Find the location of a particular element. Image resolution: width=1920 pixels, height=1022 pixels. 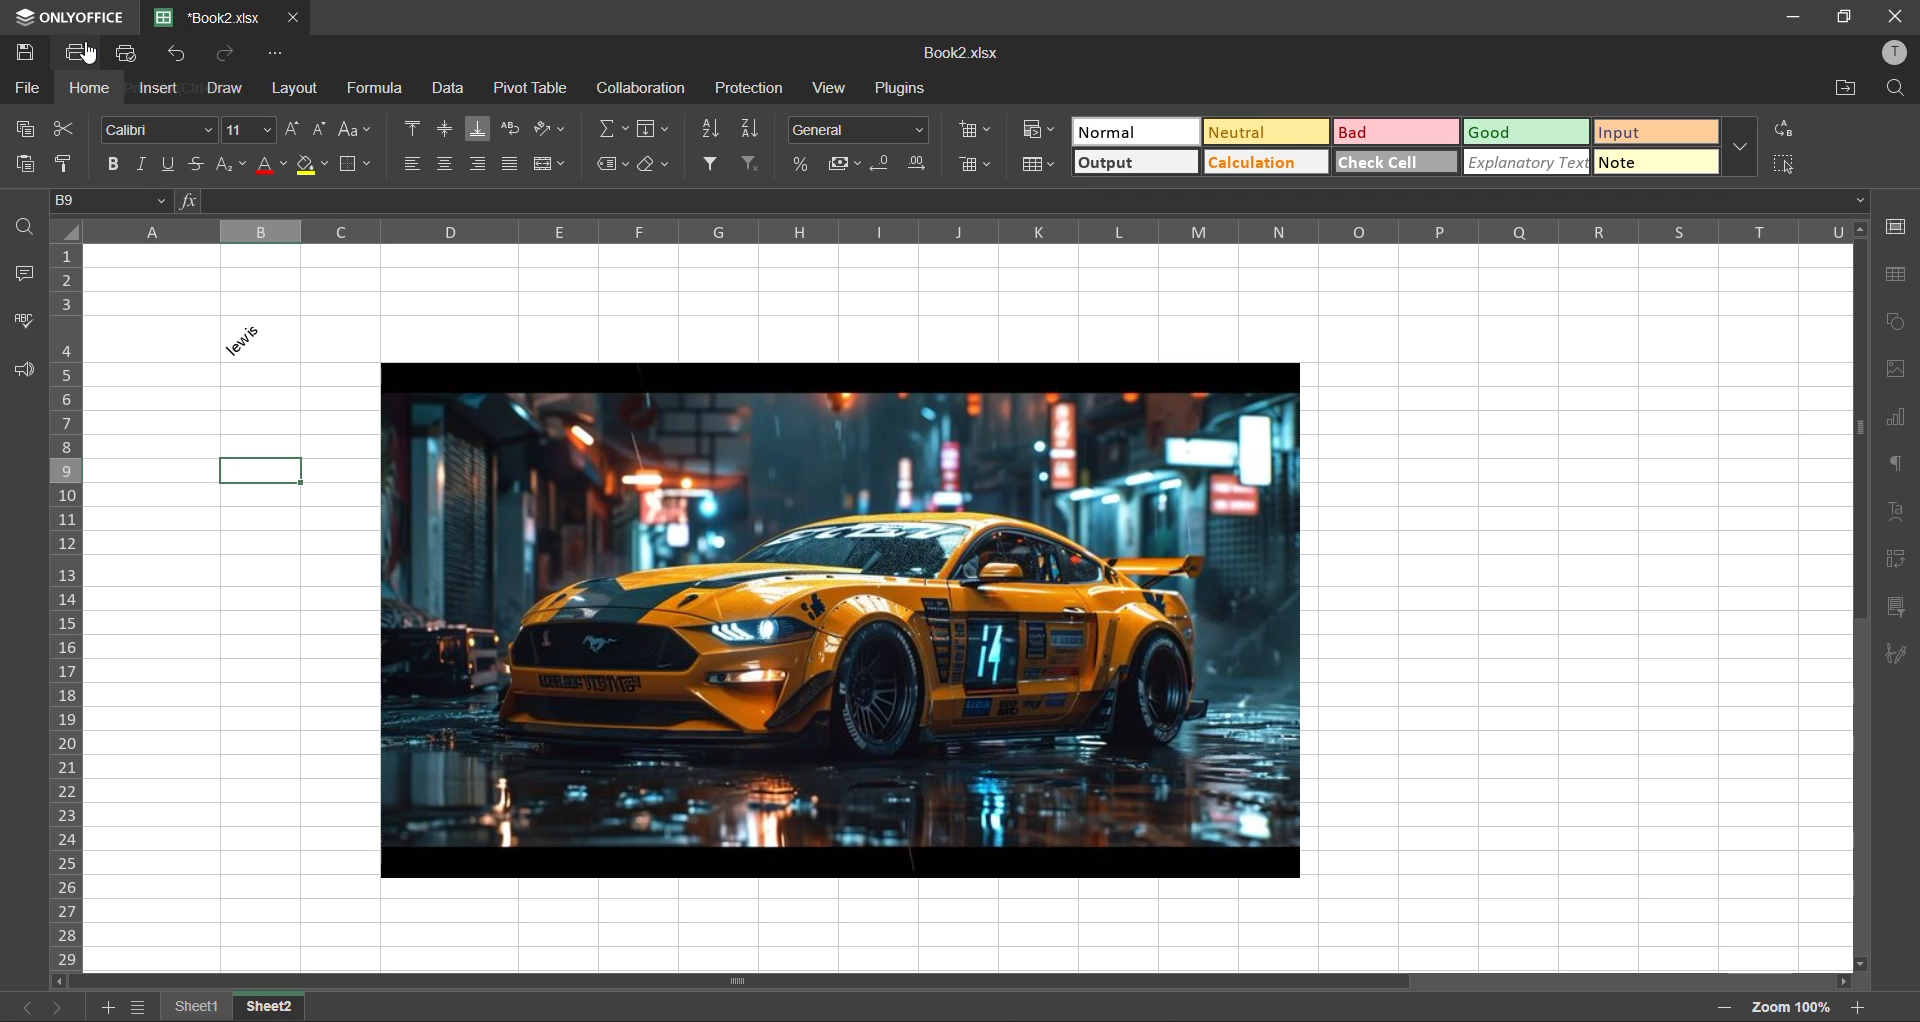

font color is located at coordinates (271, 166).